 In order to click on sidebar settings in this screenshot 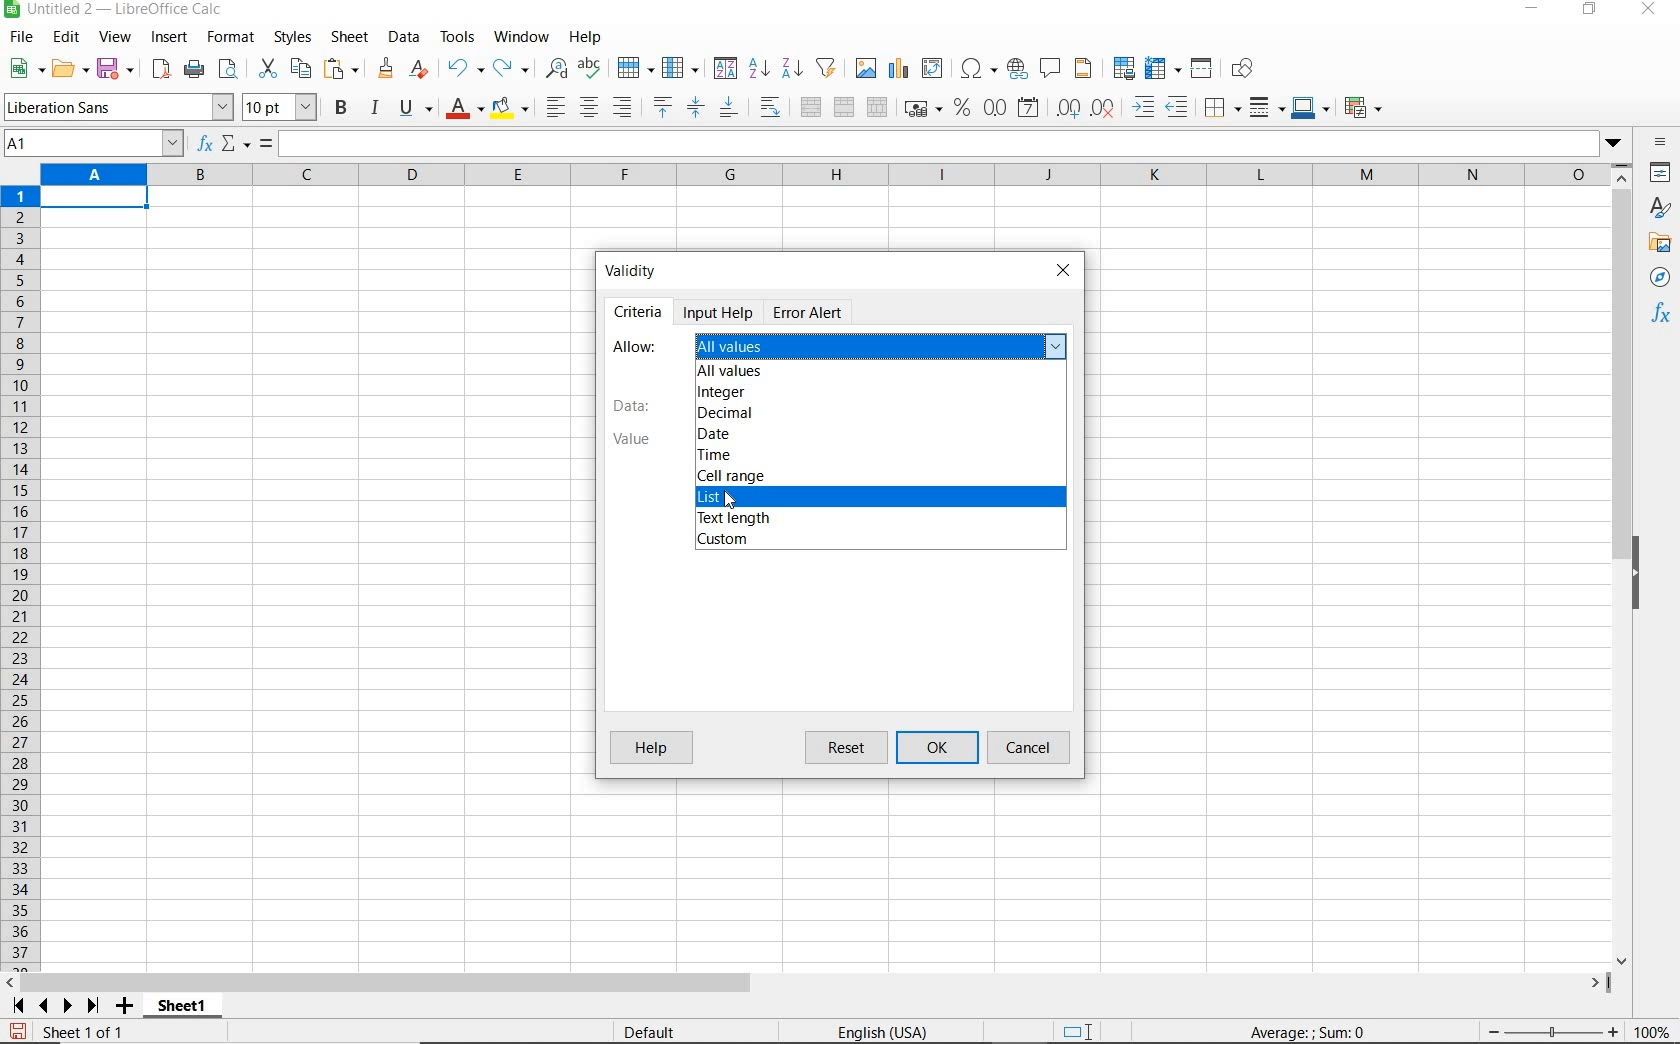, I will do `click(1661, 144)`.